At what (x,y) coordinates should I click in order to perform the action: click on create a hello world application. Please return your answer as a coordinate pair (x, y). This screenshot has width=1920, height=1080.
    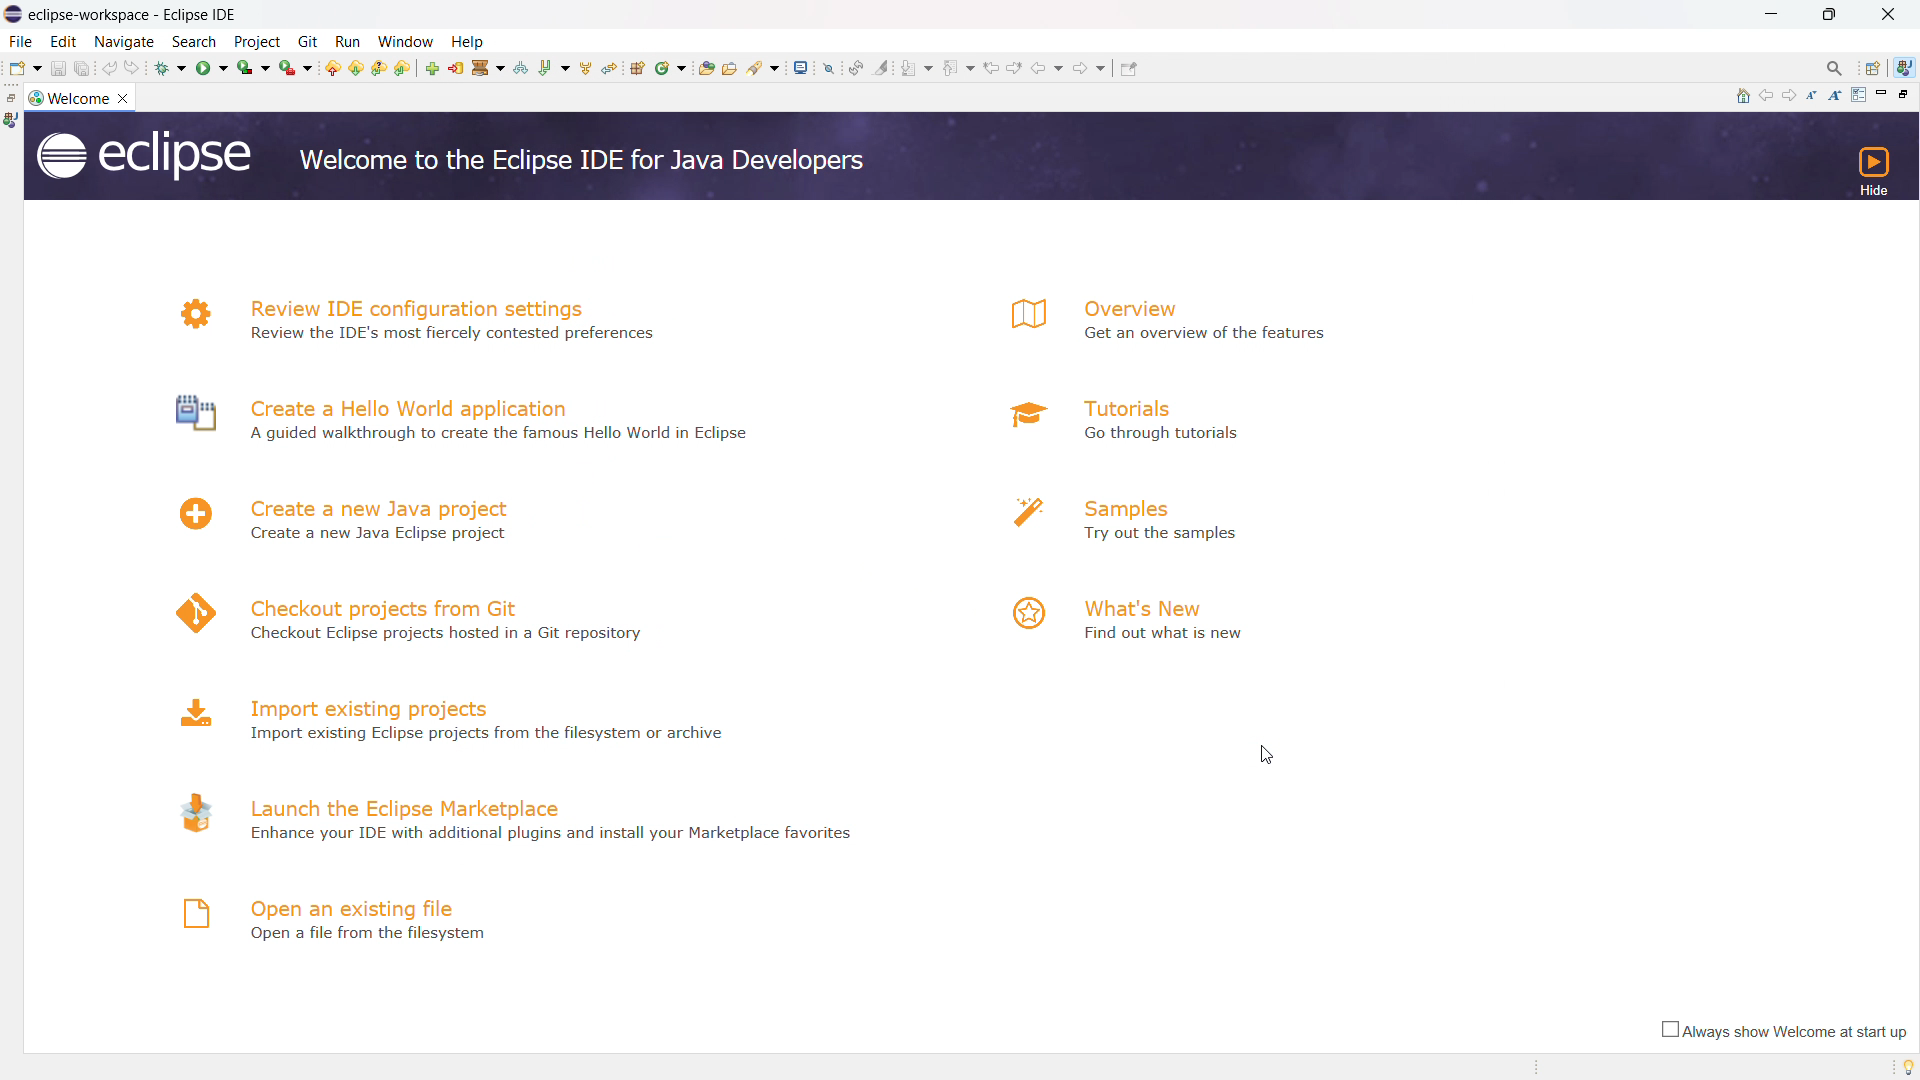
    Looking at the image, I should click on (414, 407).